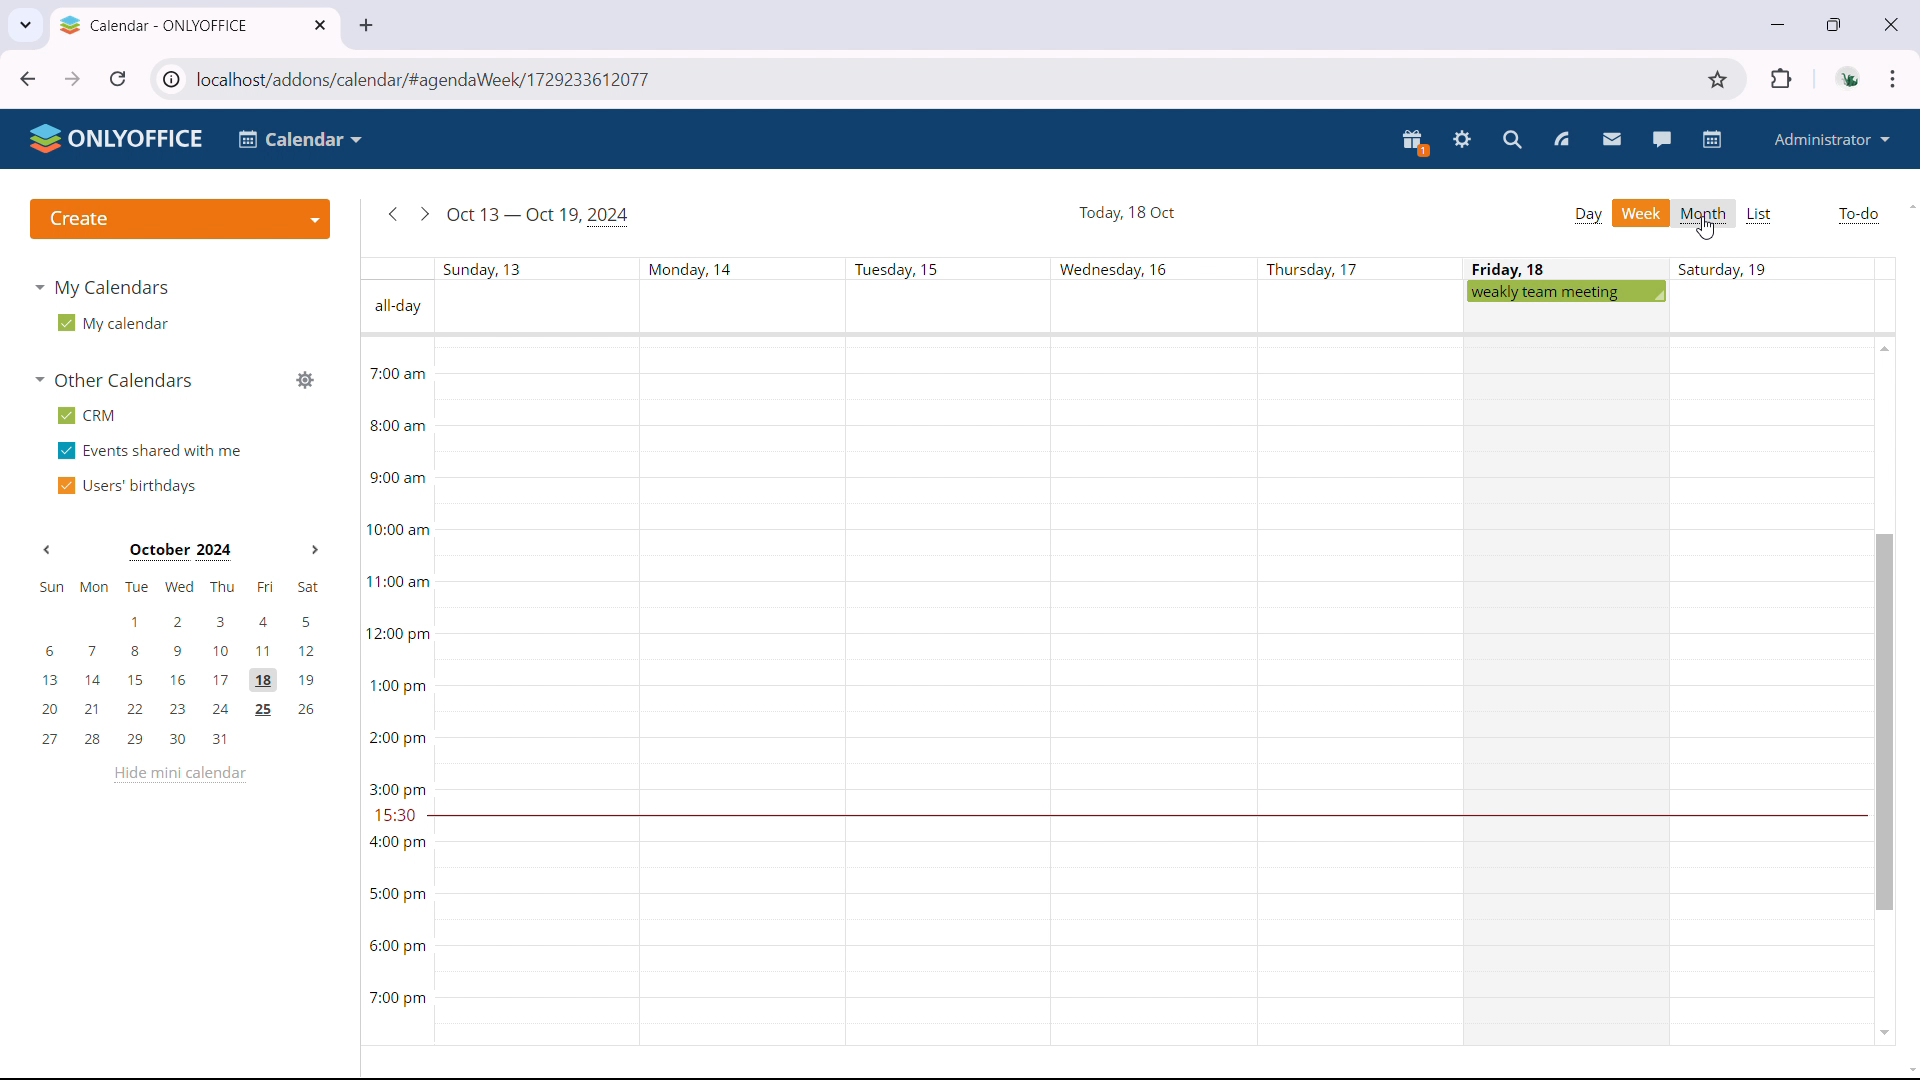 This screenshot has height=1080, width=1920. Describe the element at coordinates (1705, 214) in the screenshot. I see `month view` at that location.